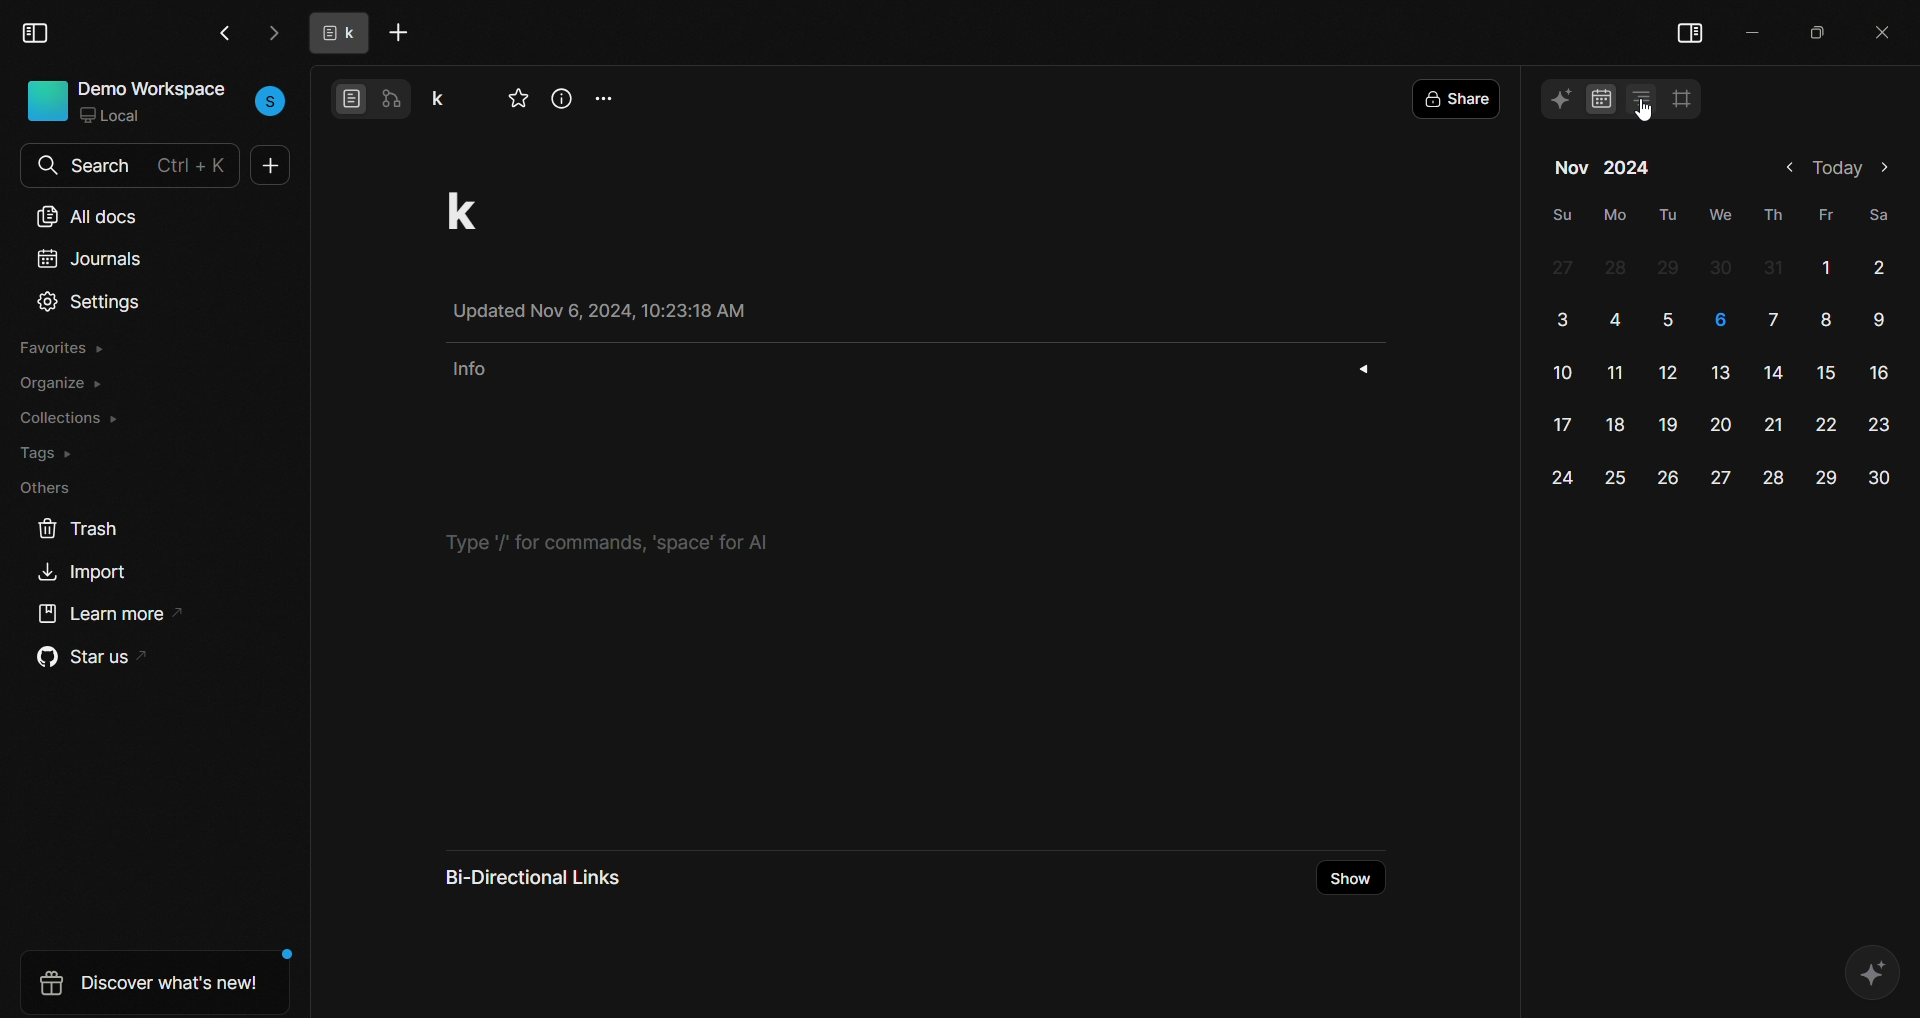 The width and height of the screenshot is (1920, 1018). What do you see at coordinates (76, 526) in the screenshot?
I see `trash` at bounding box center [76, 526].